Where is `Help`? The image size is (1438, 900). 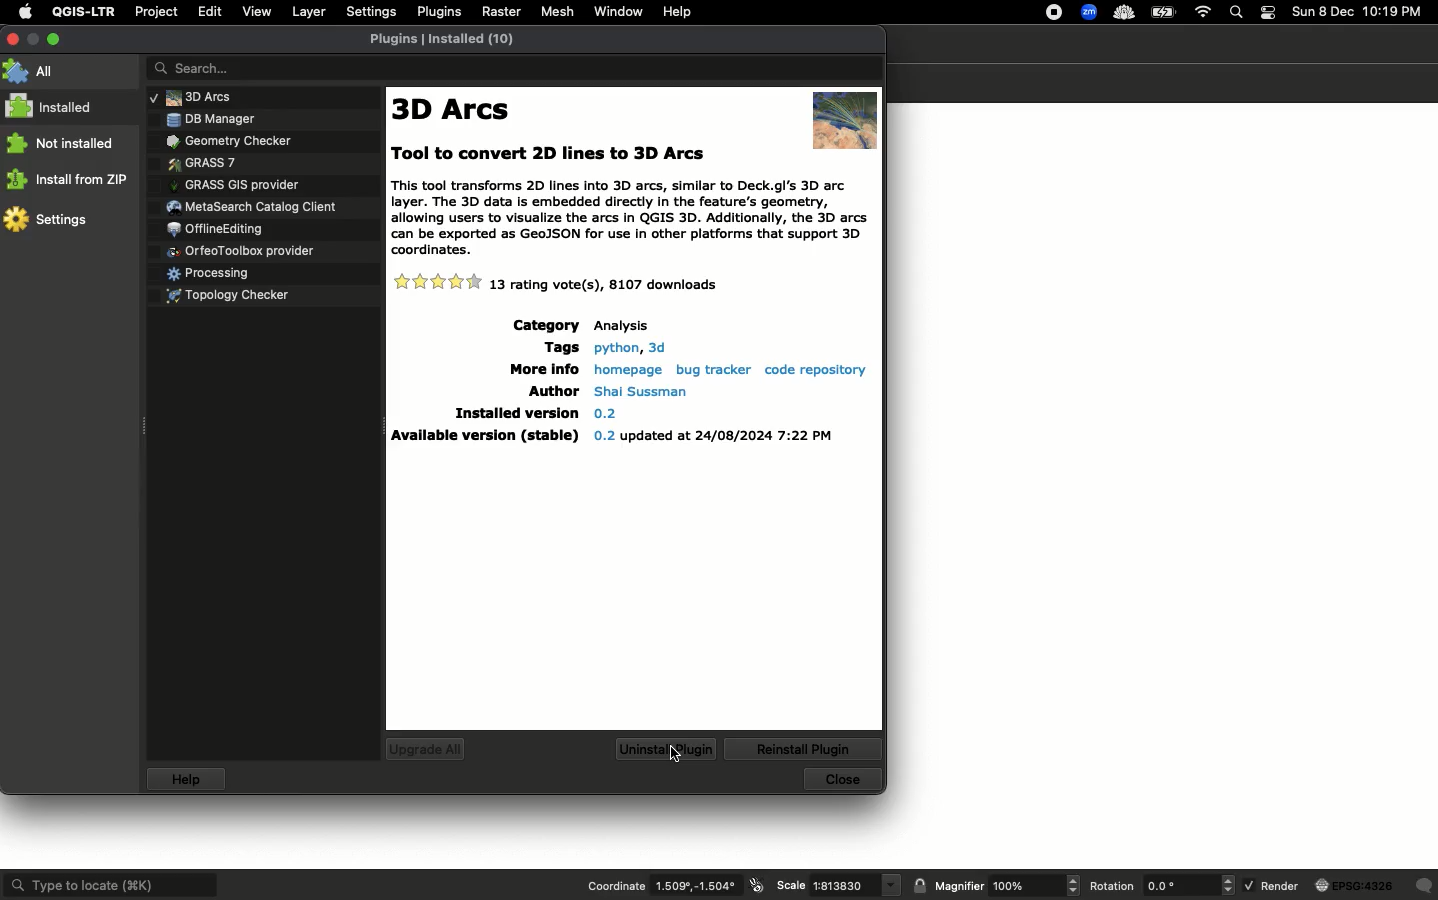 Help is located at coordinates (188, 779).